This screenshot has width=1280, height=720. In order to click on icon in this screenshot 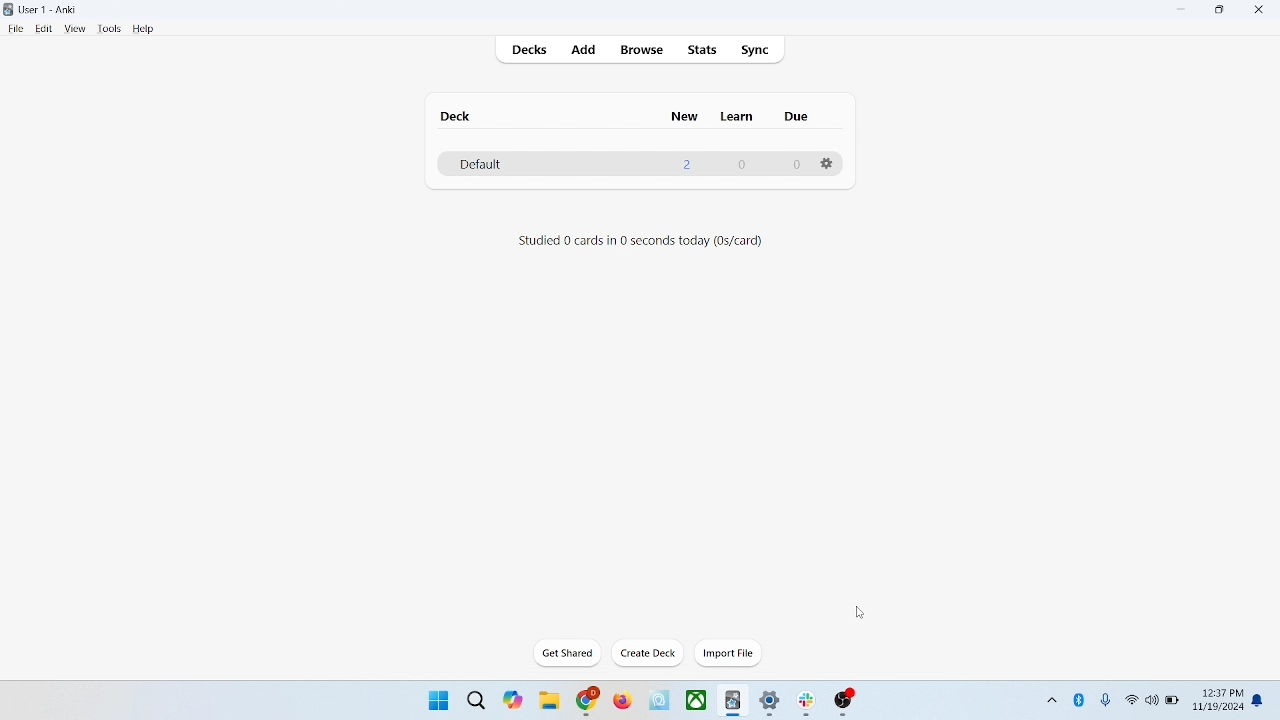, I will do `click(845, 703)`.